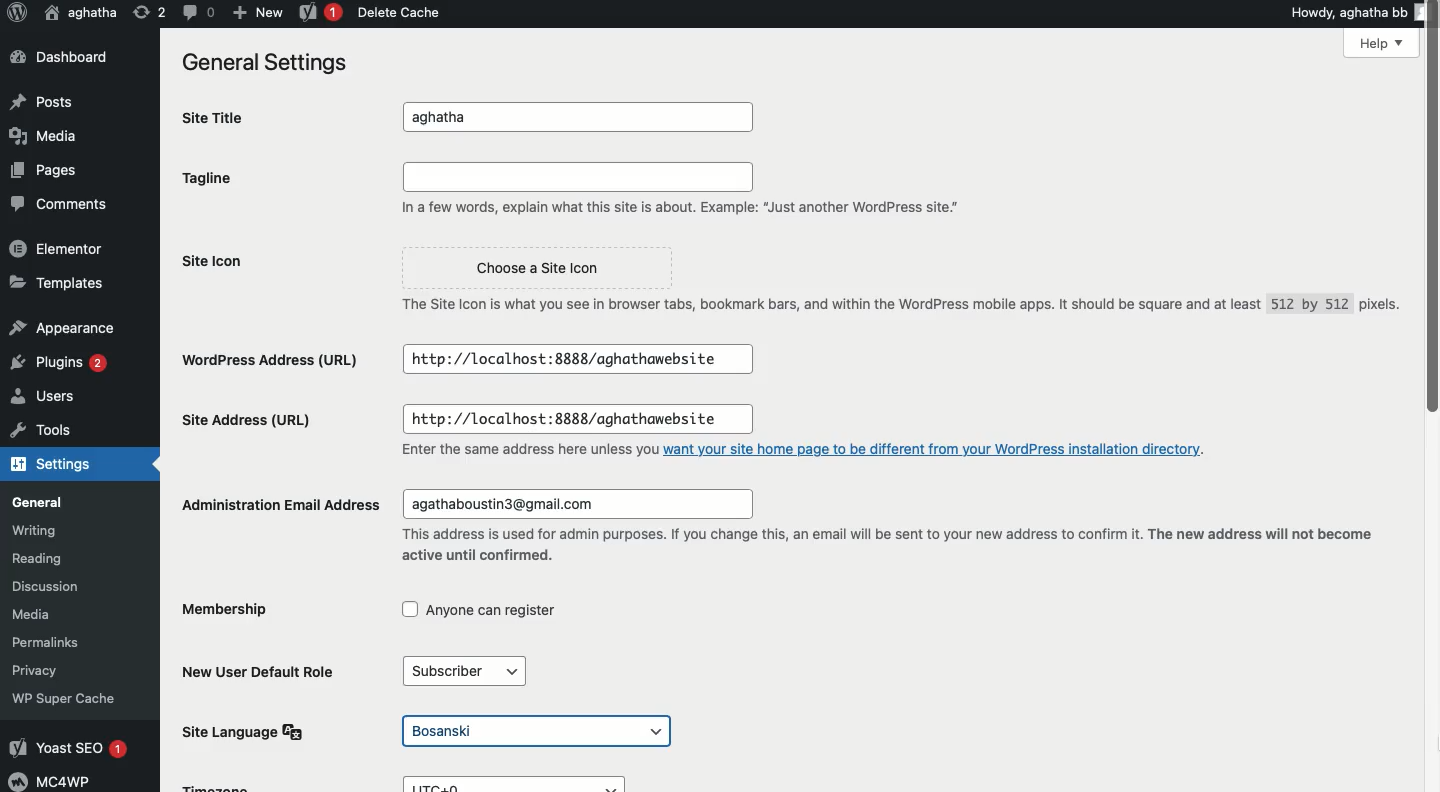  I want to click on Comment, so click(195, 12).